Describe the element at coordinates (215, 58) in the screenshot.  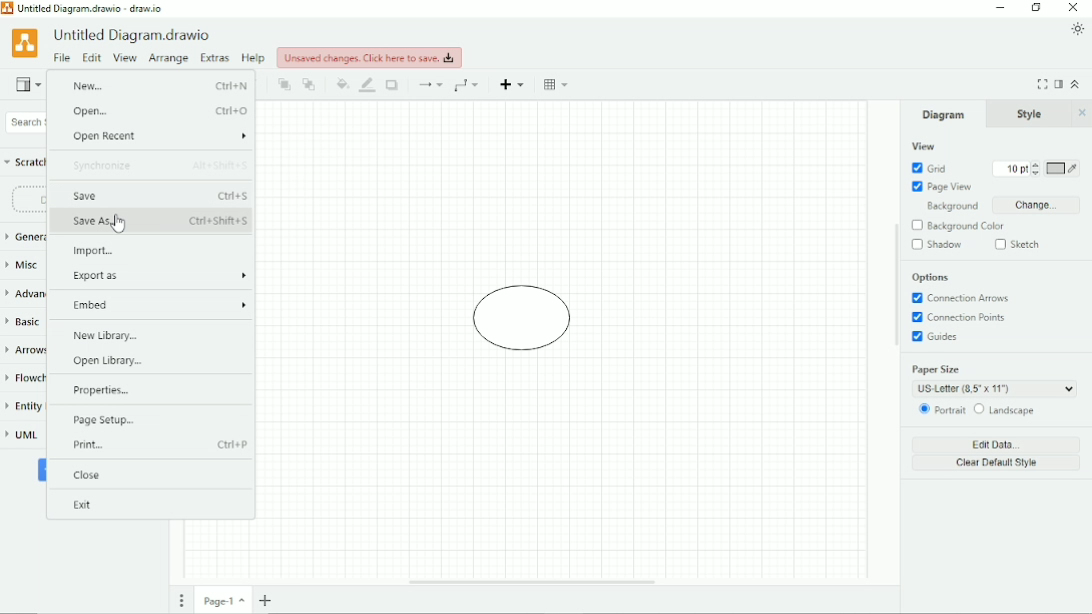
I see `Extras` at that location.